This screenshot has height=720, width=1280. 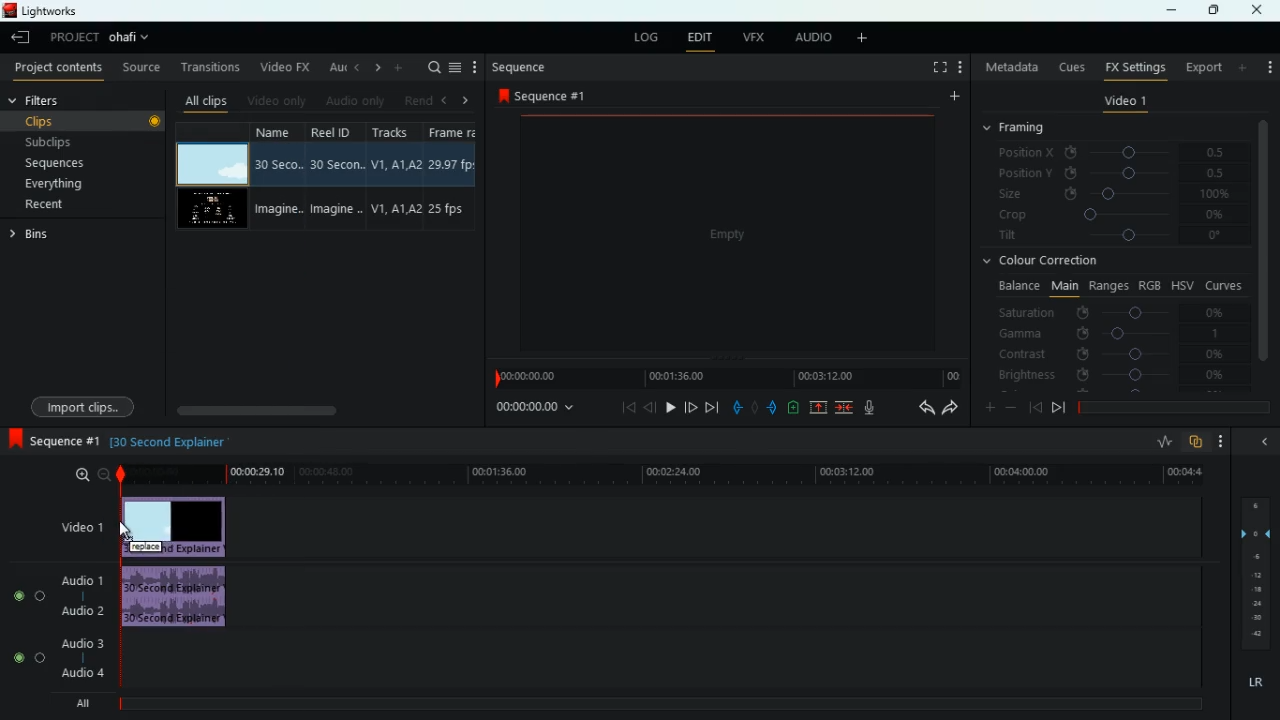 What do you see at coordinates (1261, 10) in the screenshot?
I see `close` at bounding box center [1261, 10].